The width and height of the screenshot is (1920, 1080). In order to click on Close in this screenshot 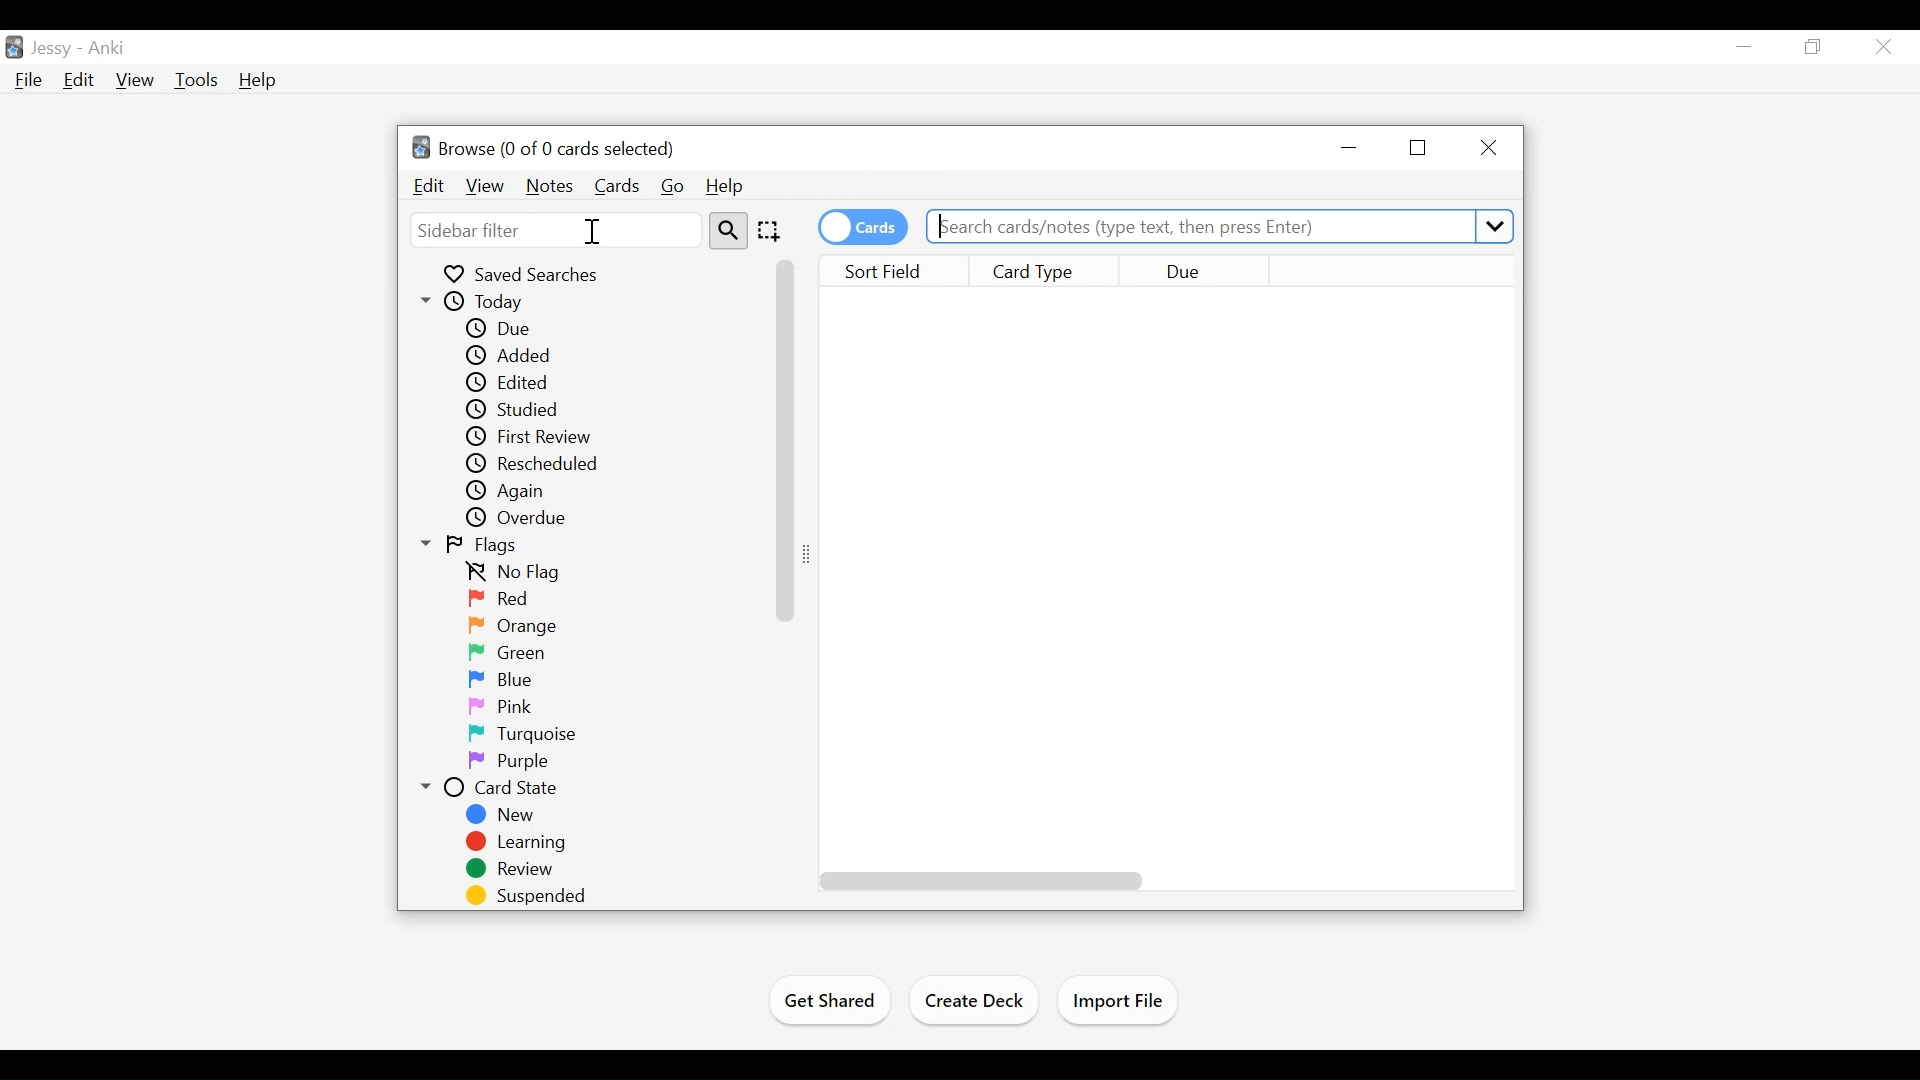, I will do `click(1886, 47)`.